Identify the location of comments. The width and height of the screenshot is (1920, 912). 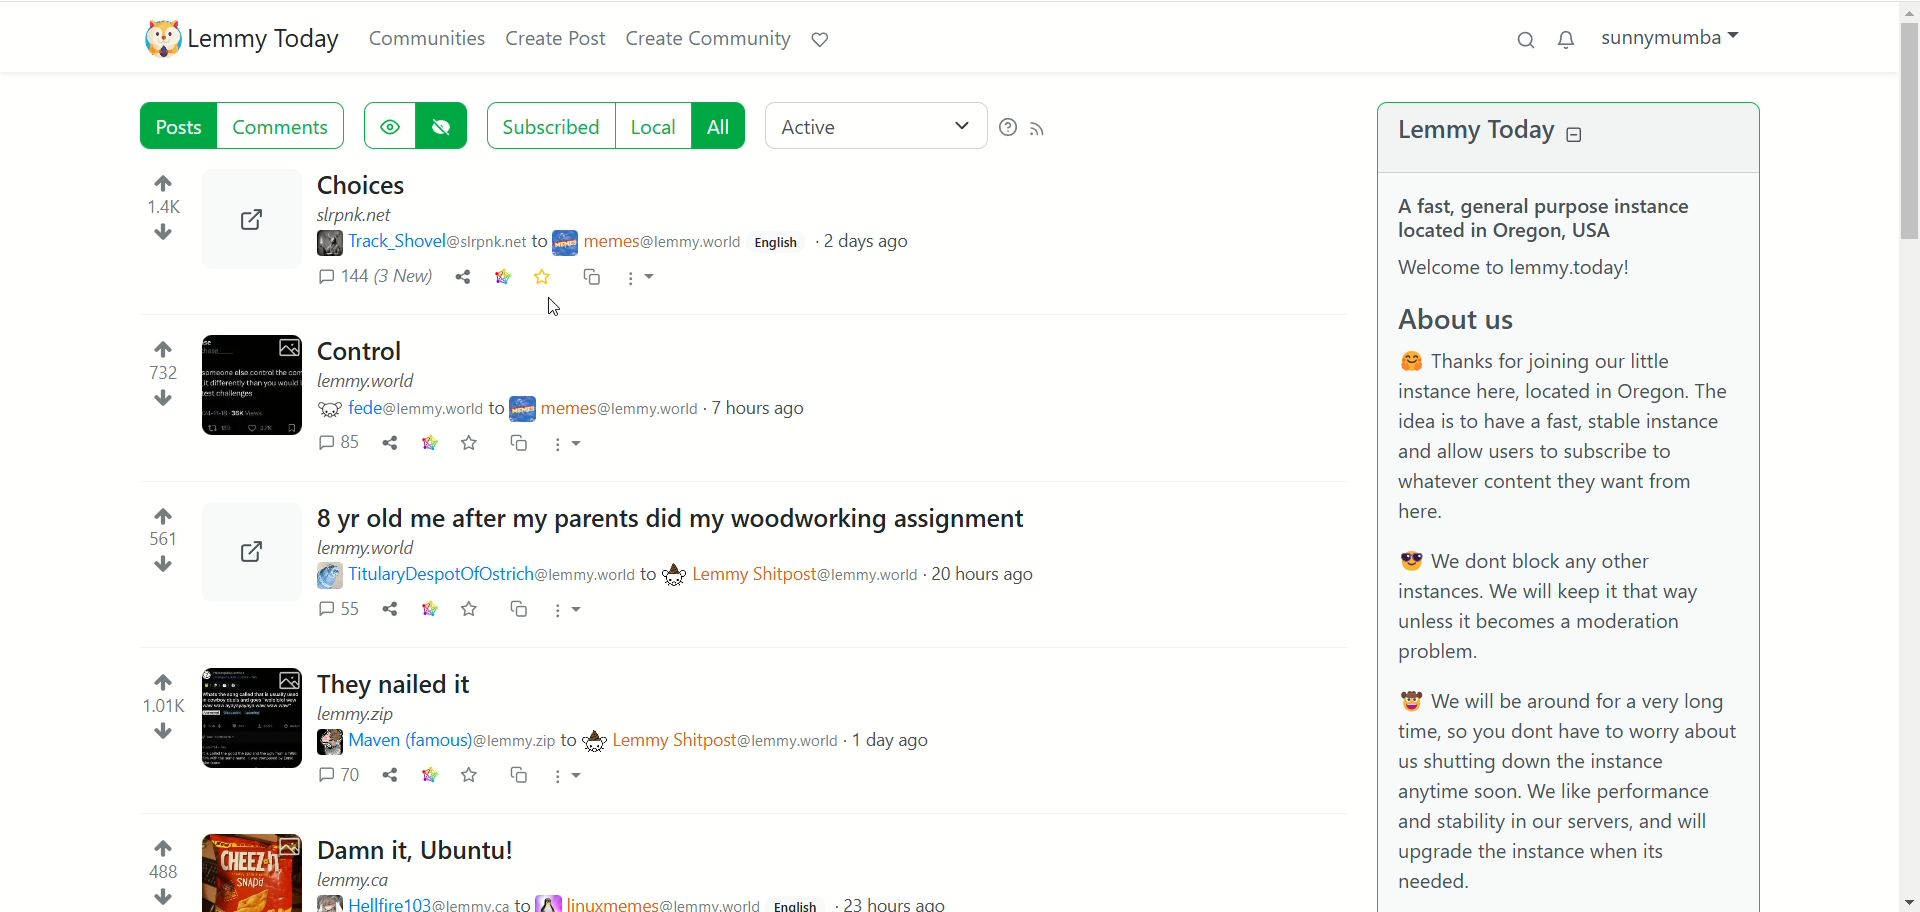
(335, 778).